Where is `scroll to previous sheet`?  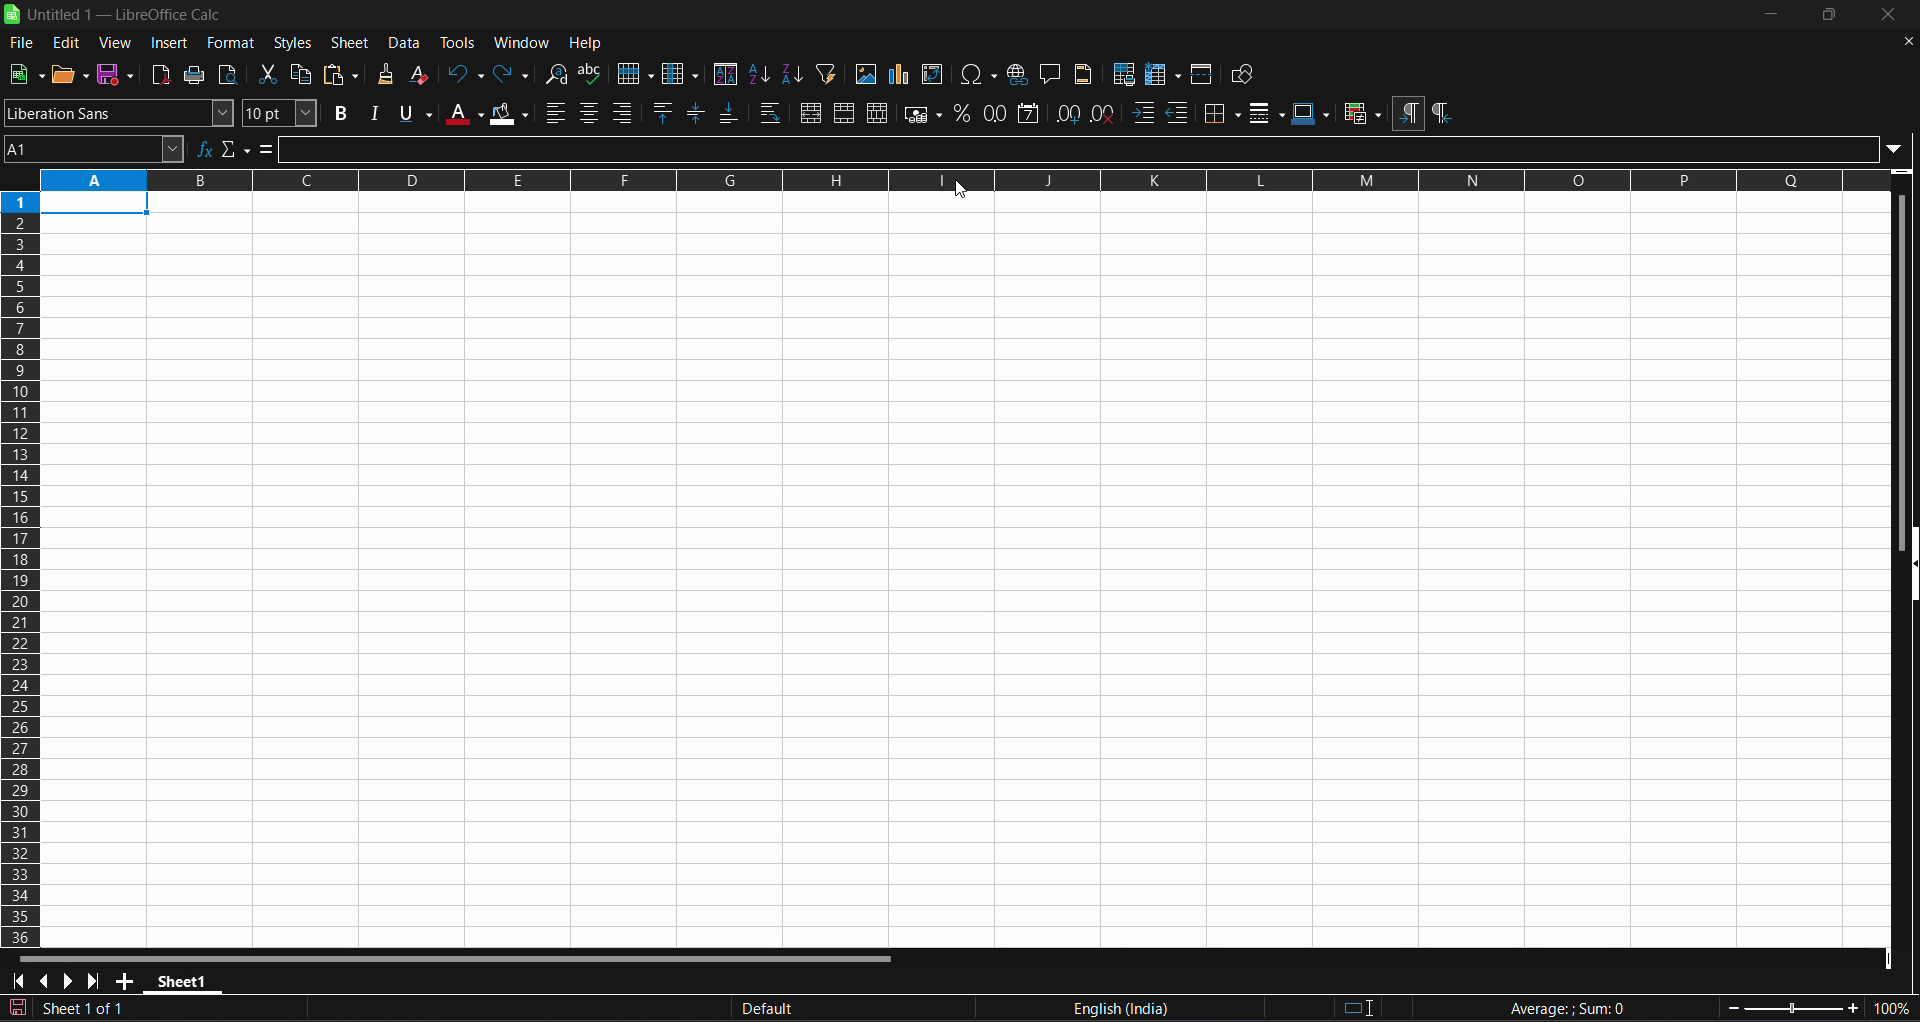
scroll to previous sheet is located at coordinates (40, 978).